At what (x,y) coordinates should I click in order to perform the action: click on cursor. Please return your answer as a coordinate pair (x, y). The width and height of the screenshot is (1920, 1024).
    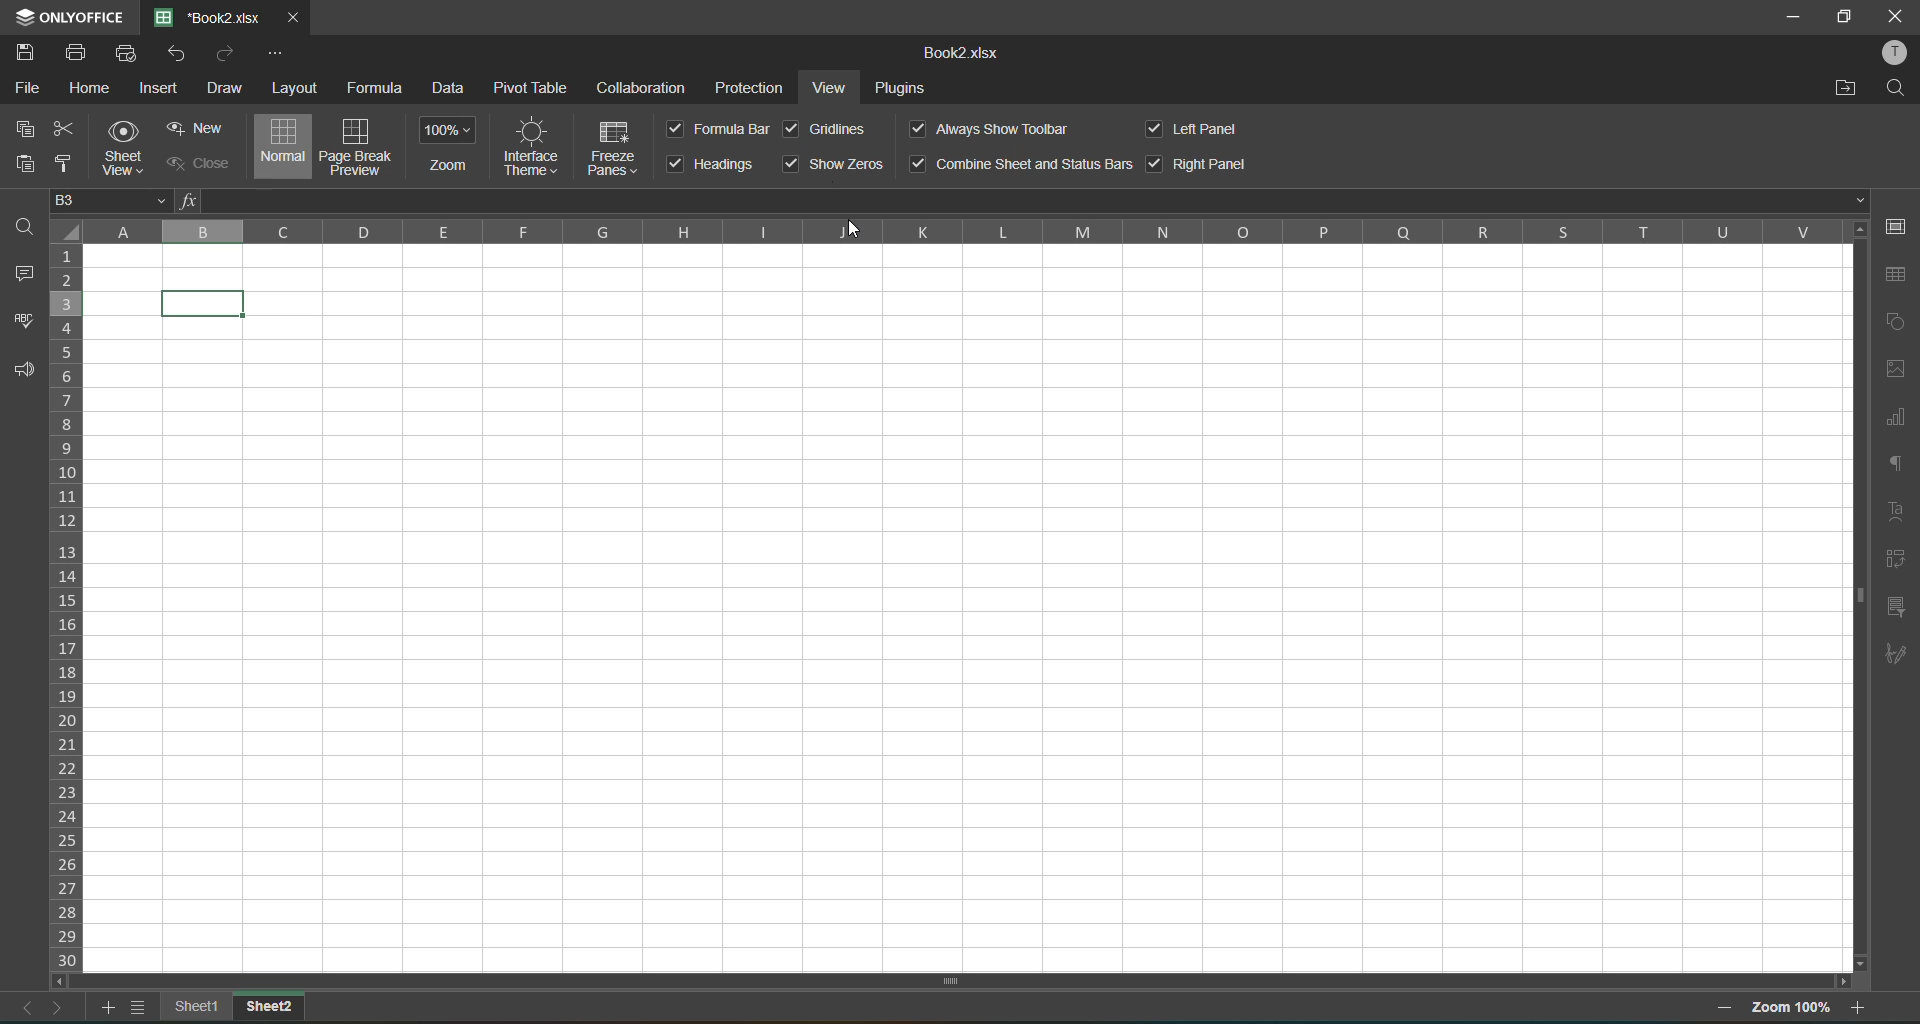
    Looking at the image, I should click on (861, 235).